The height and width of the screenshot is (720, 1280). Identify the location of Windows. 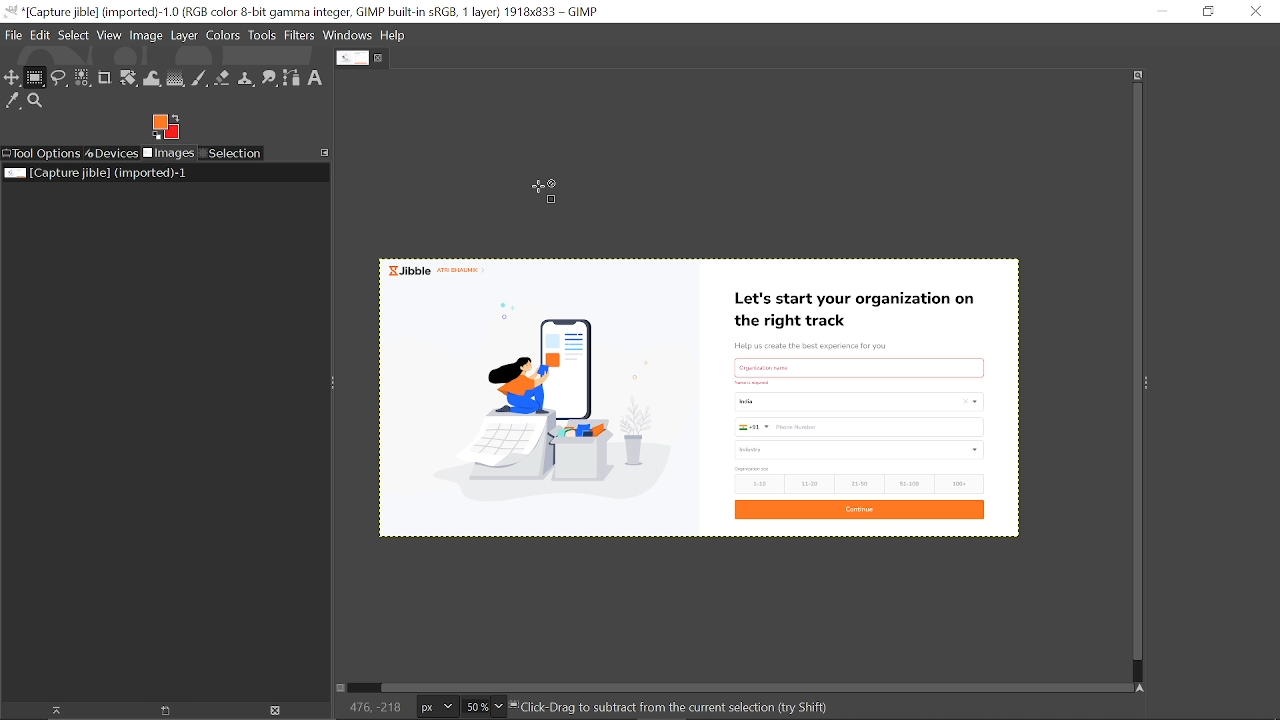
(347, 36).